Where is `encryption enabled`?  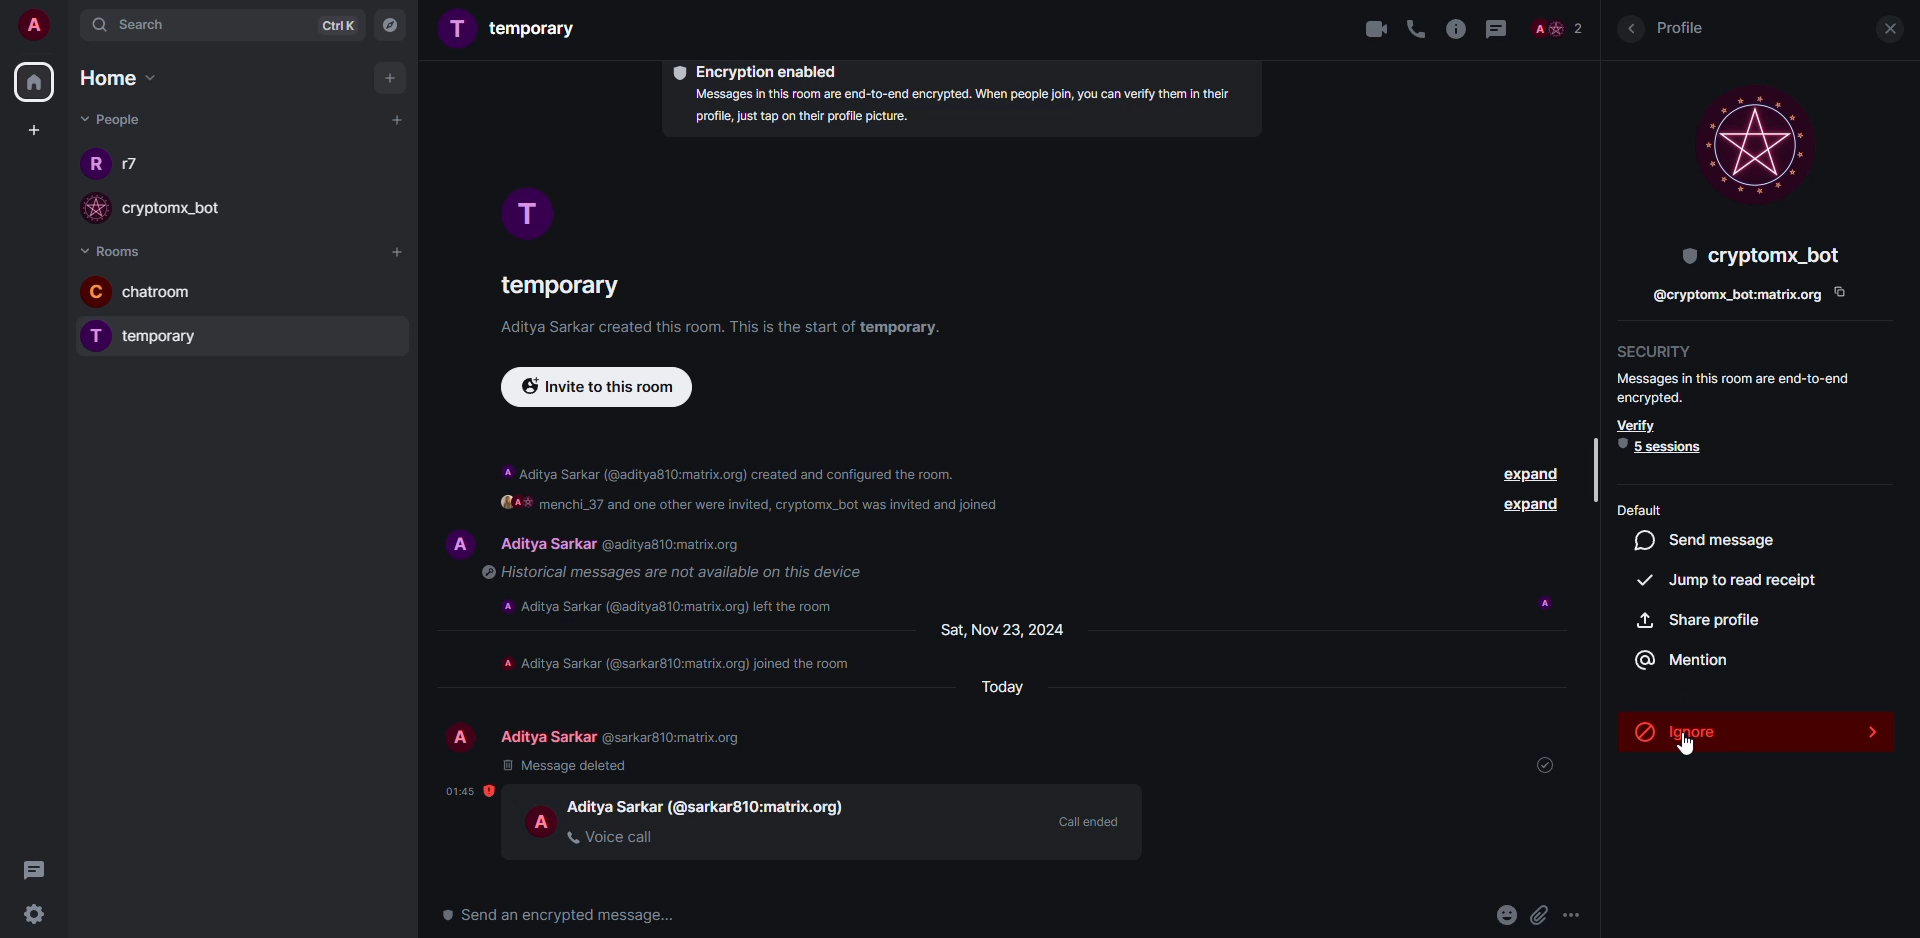 encryption enabled is located at coordinates (762, 70).